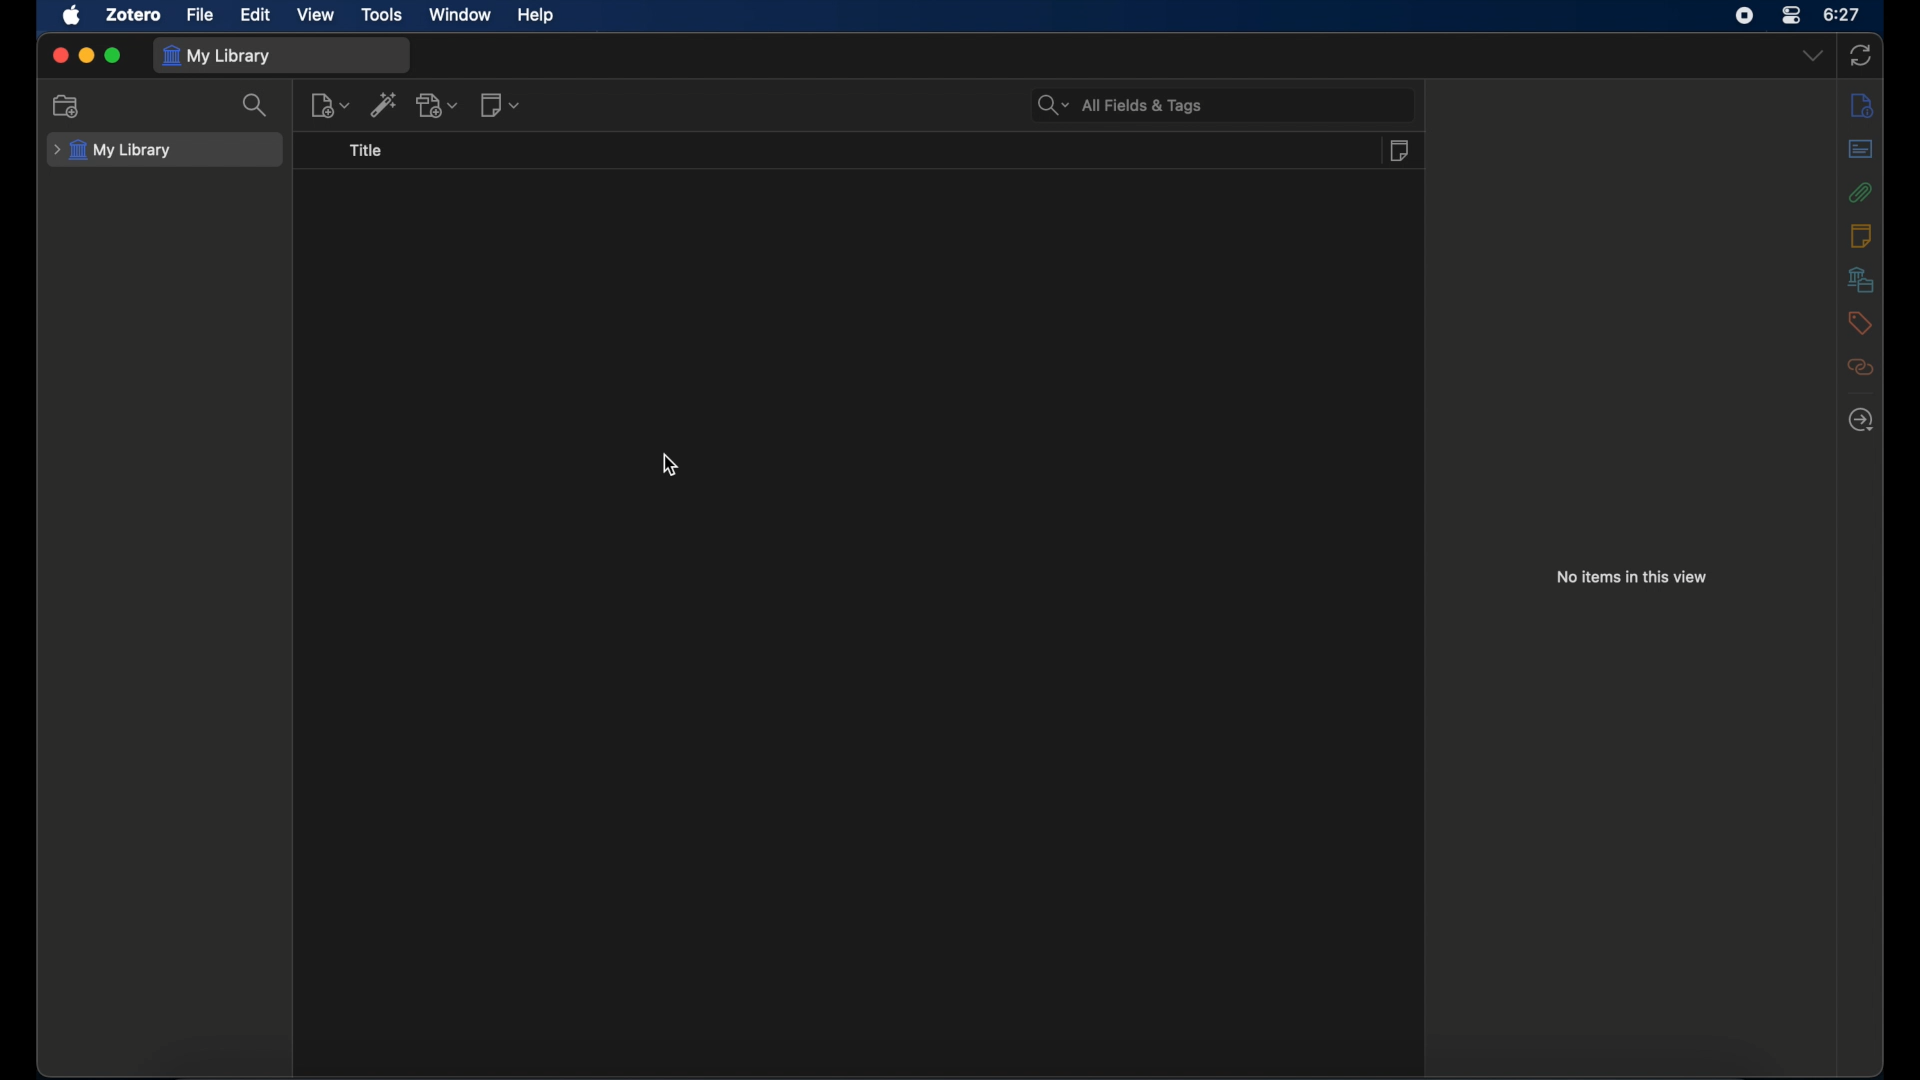 Image resolution: width=1920 pixels, height=1080 pixels. What do you see at coordinates (67, 107) in the screenshot?
I see `new collection` at bounding box center [67, 107].